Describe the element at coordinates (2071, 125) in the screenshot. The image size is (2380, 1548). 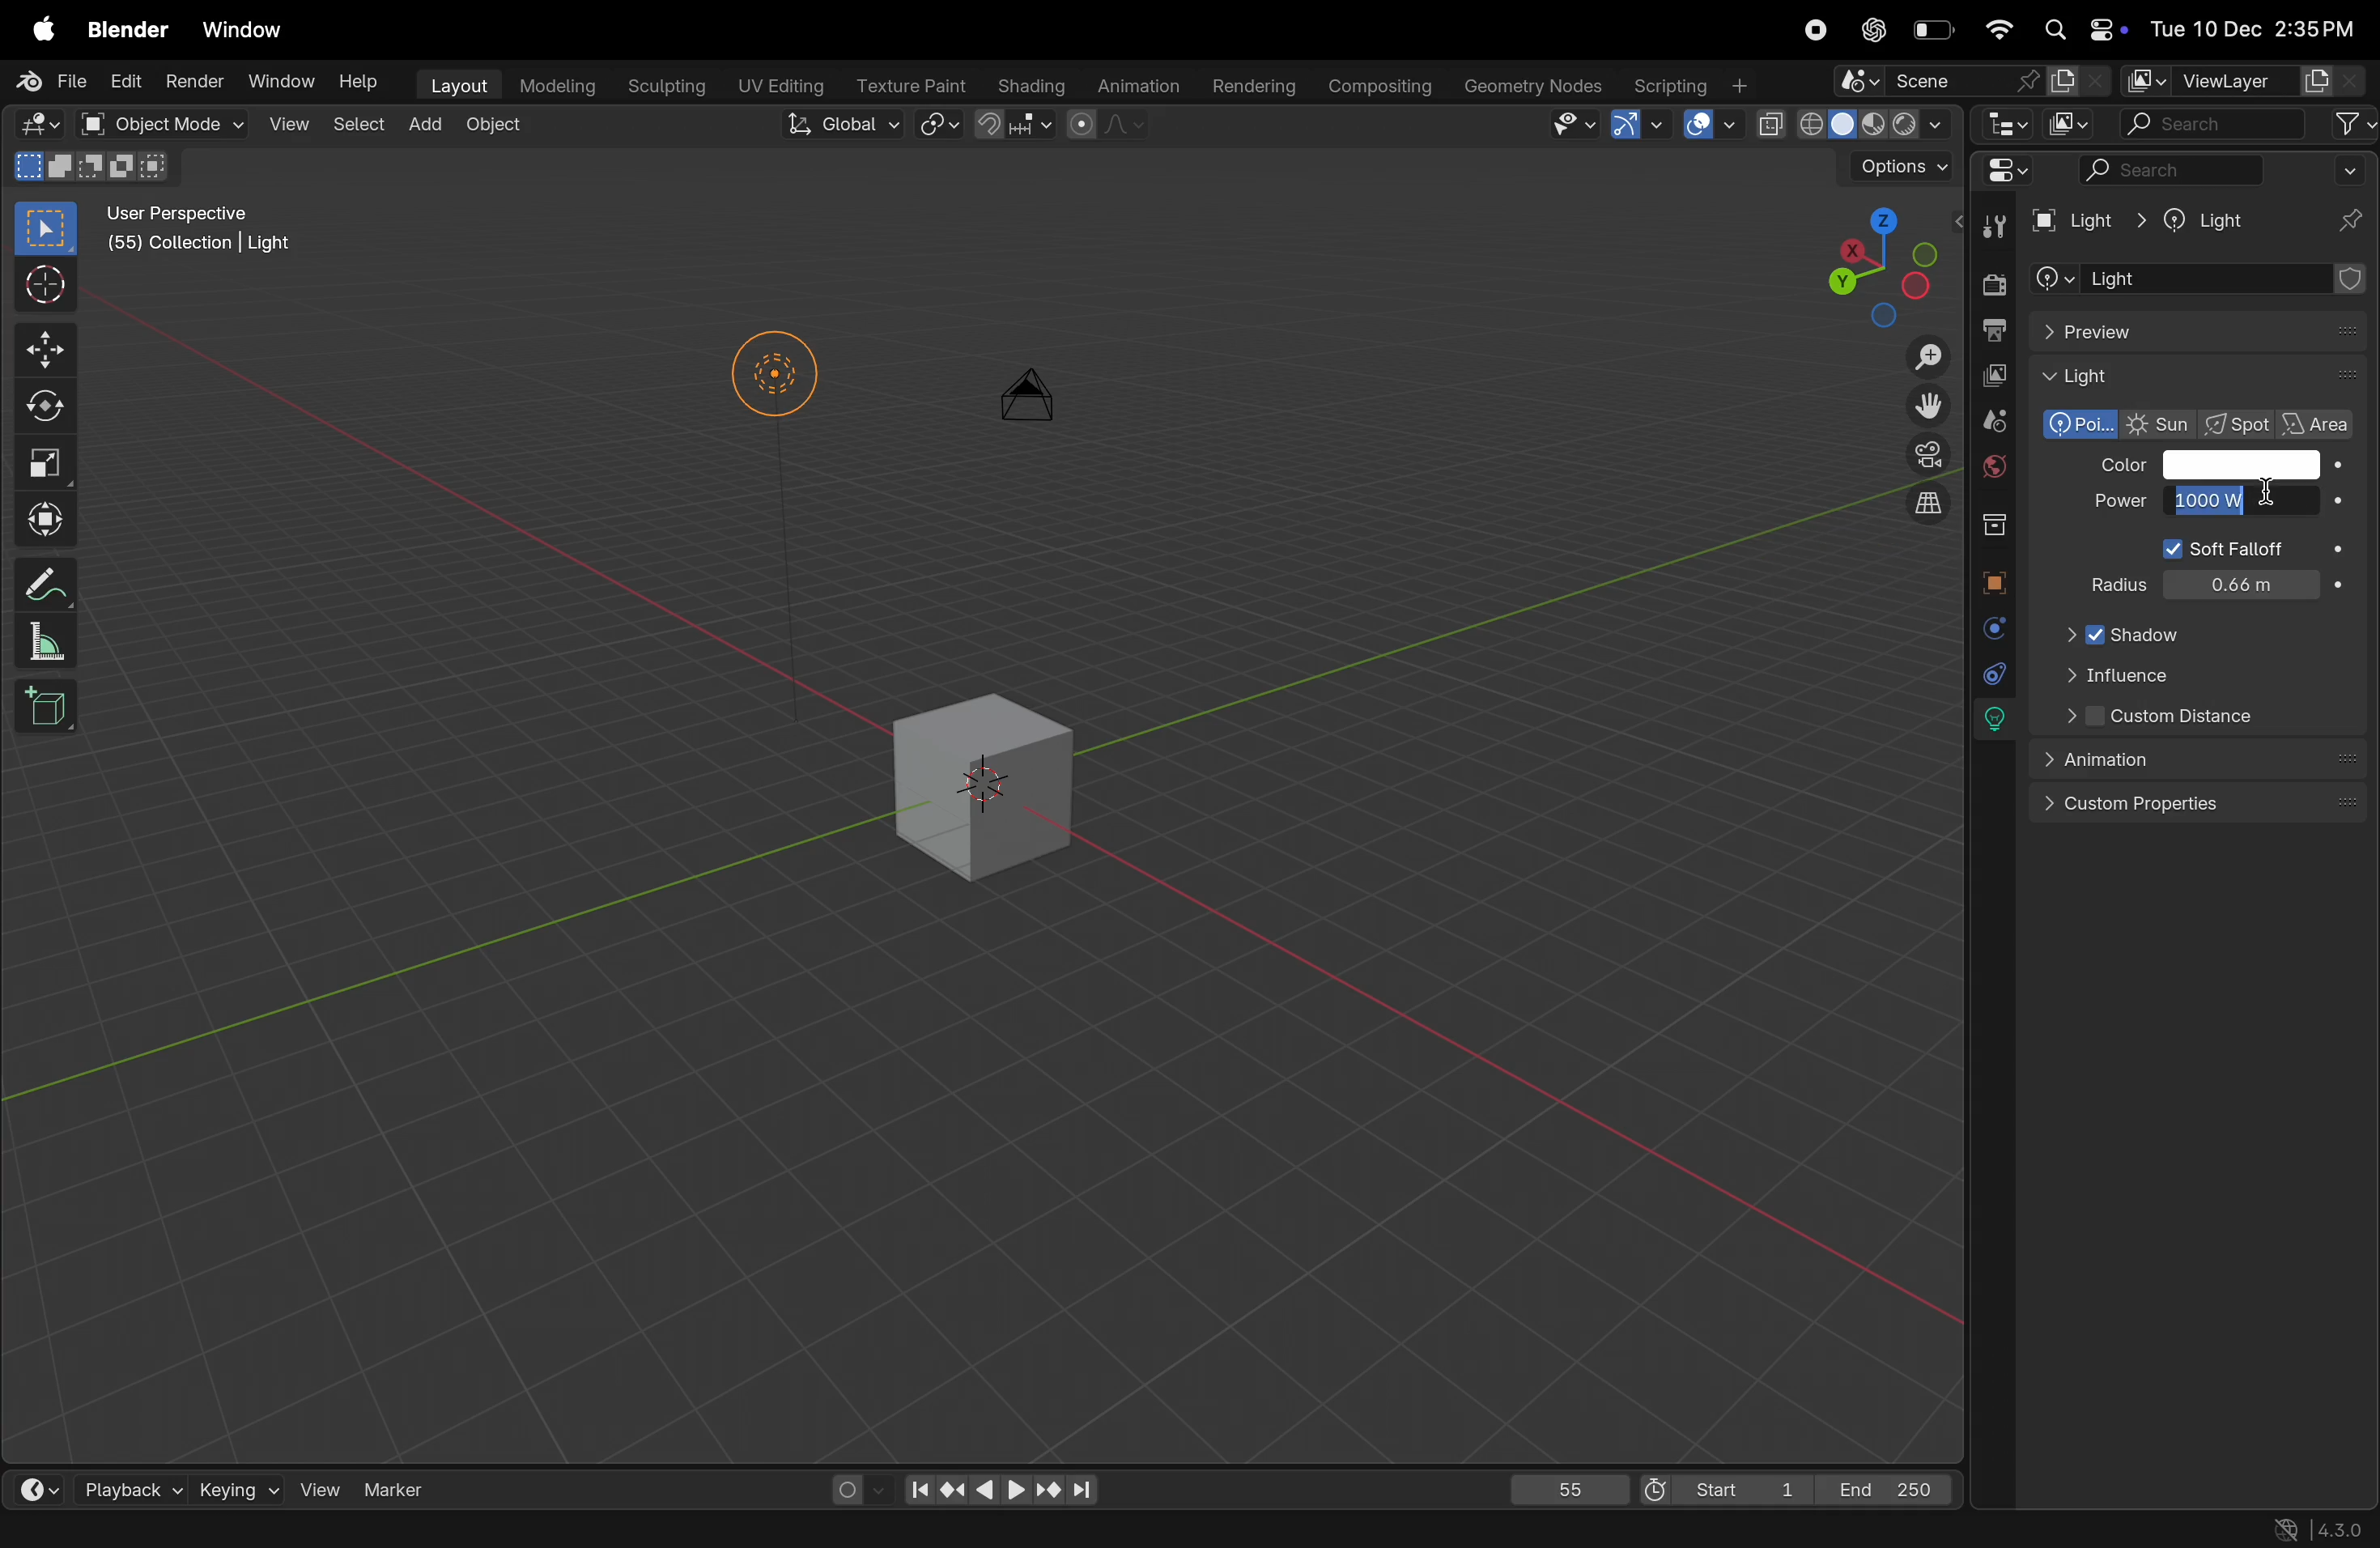
I see `display mode` at that location.